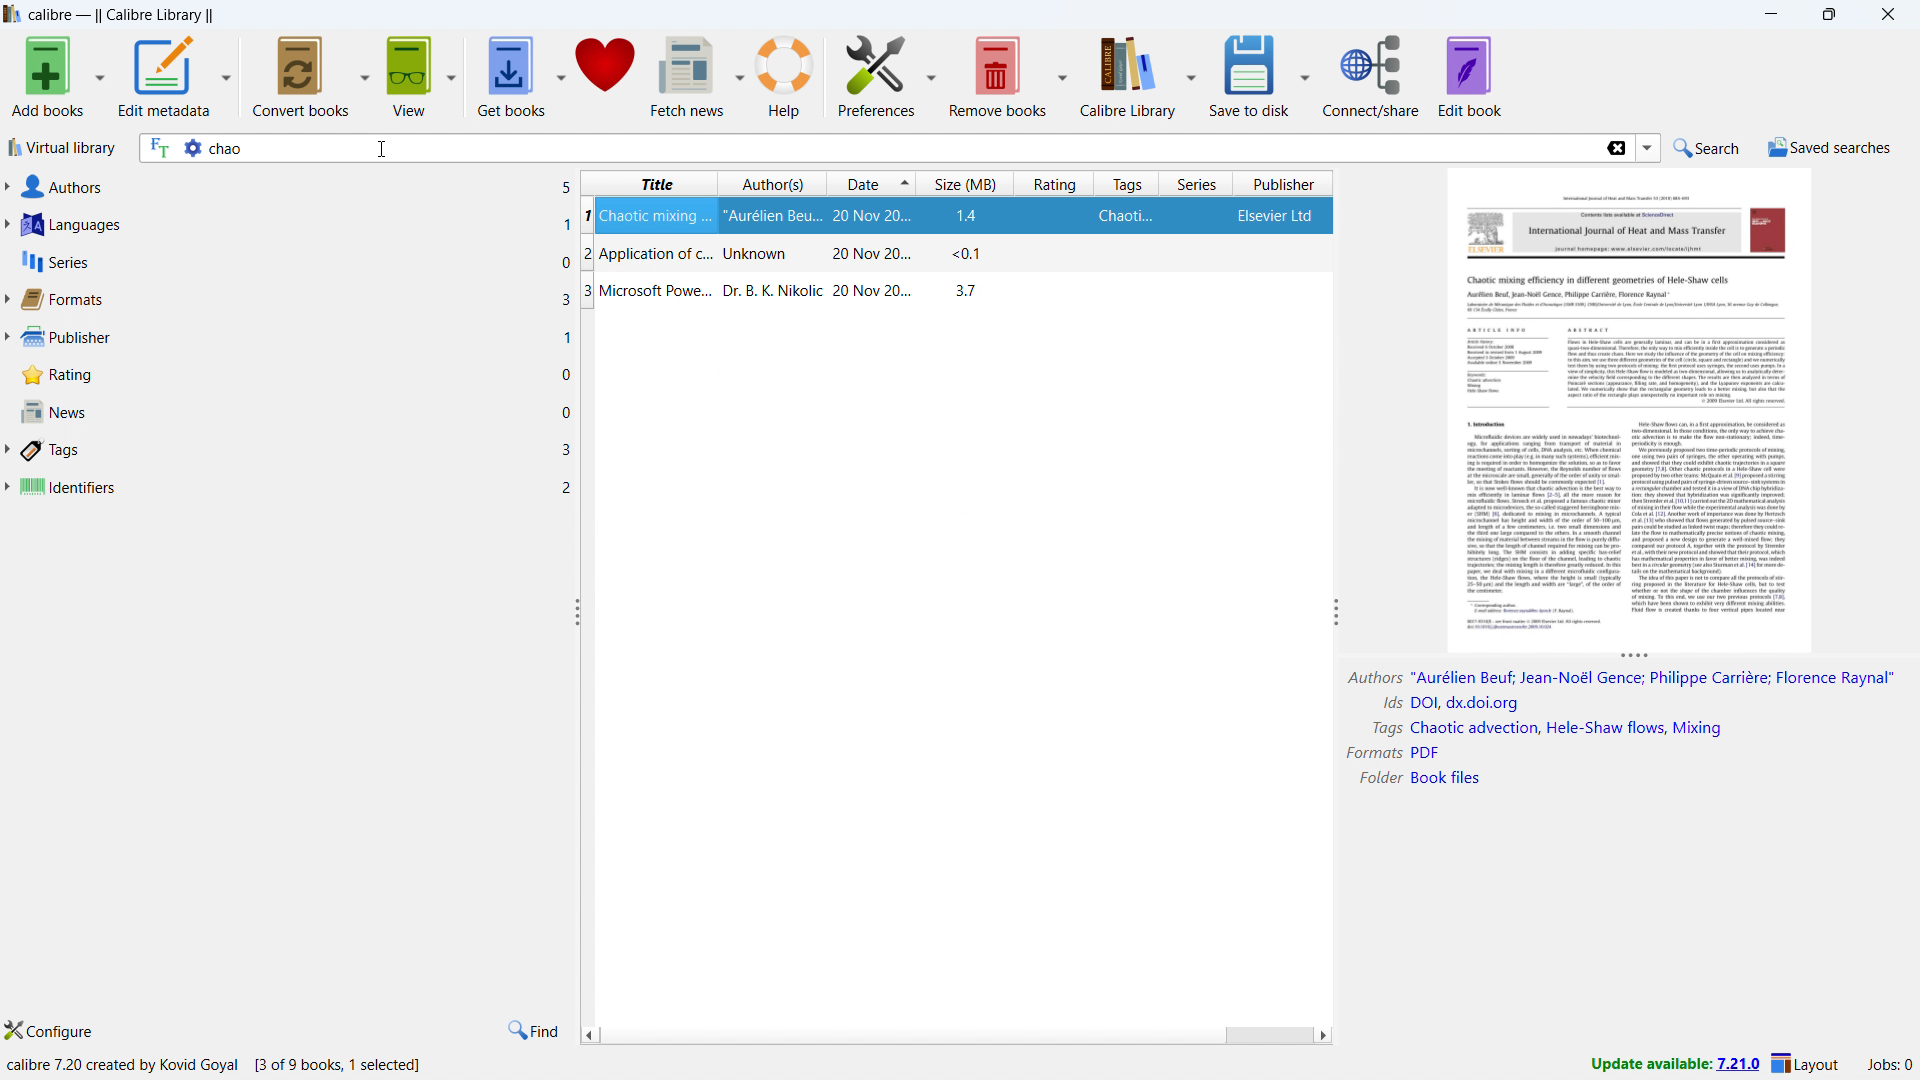 The height and width of the screenshot is (1080, 1920). What do you see at coordinates (651, 181) in the screenshot?
I see `sort by title` at bounding box center [651, 181].